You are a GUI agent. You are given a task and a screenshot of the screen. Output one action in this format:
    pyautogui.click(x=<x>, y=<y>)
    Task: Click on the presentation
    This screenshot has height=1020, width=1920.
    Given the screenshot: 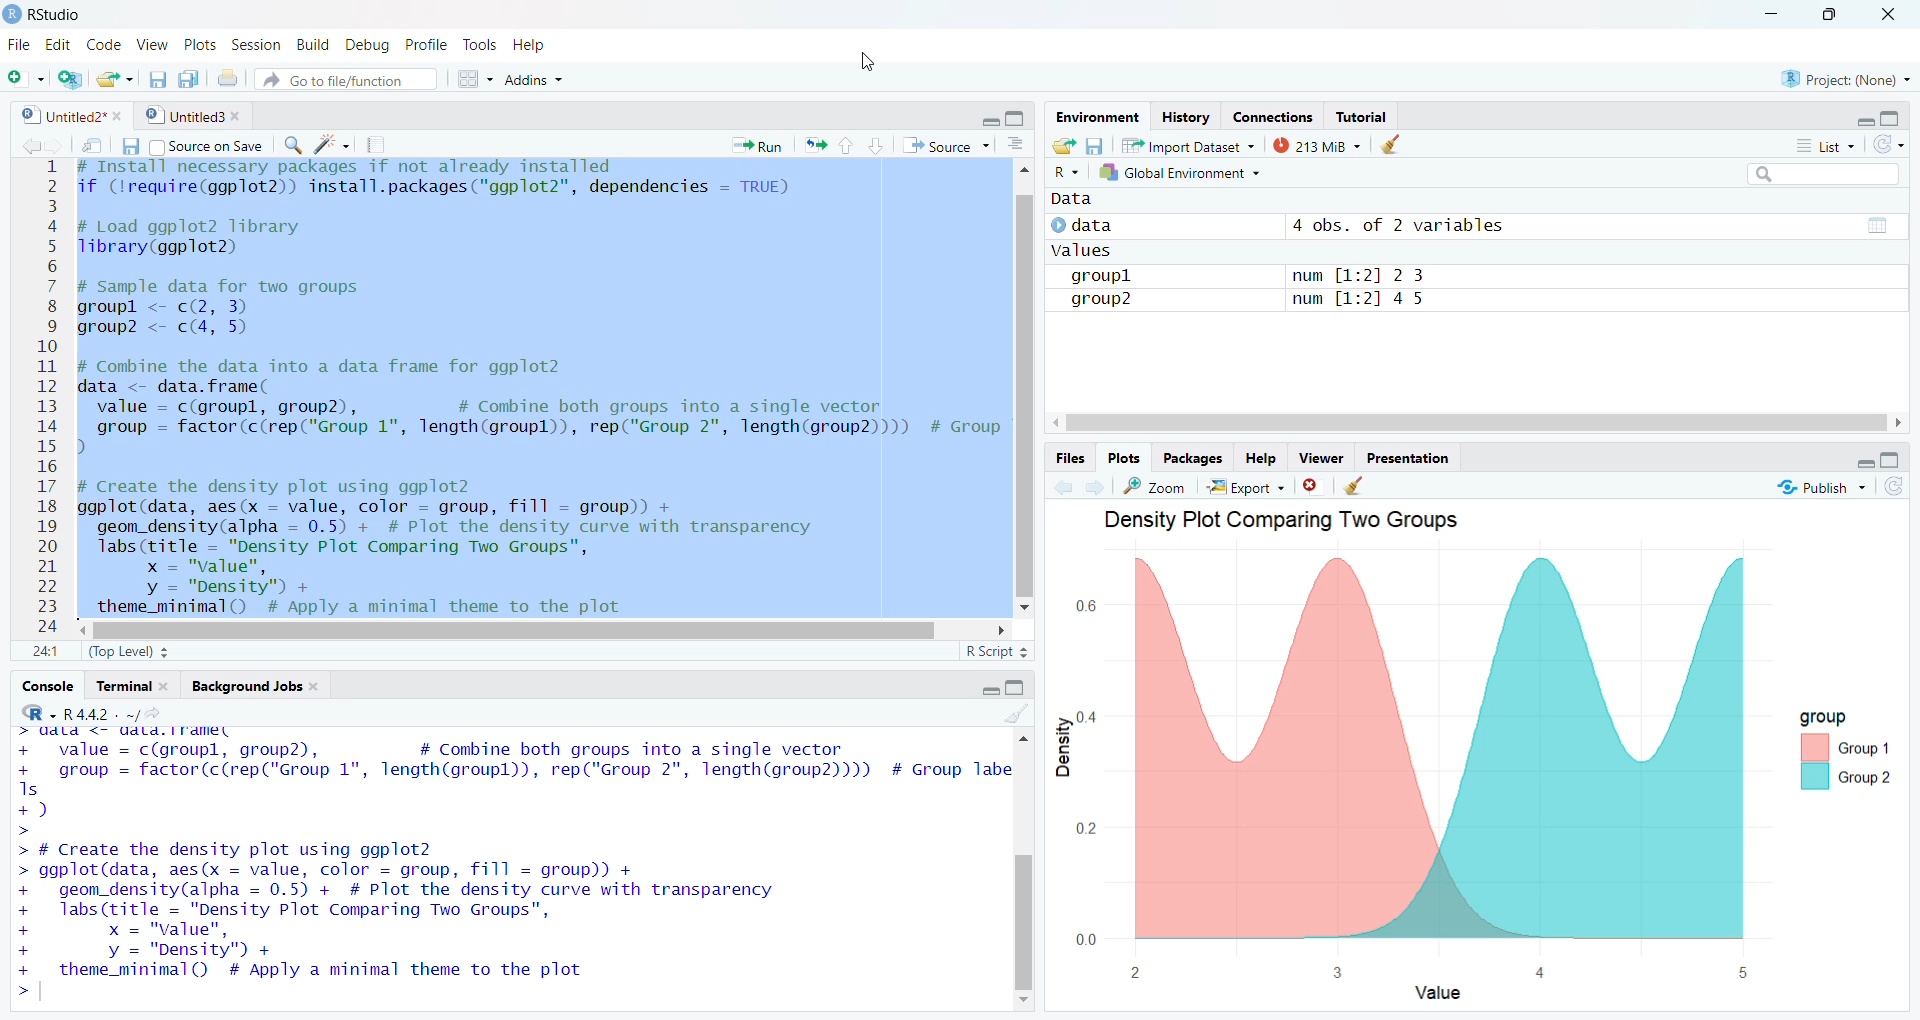 What is the action you would take?
    pyautogui.click(x=1419, y=457)
    